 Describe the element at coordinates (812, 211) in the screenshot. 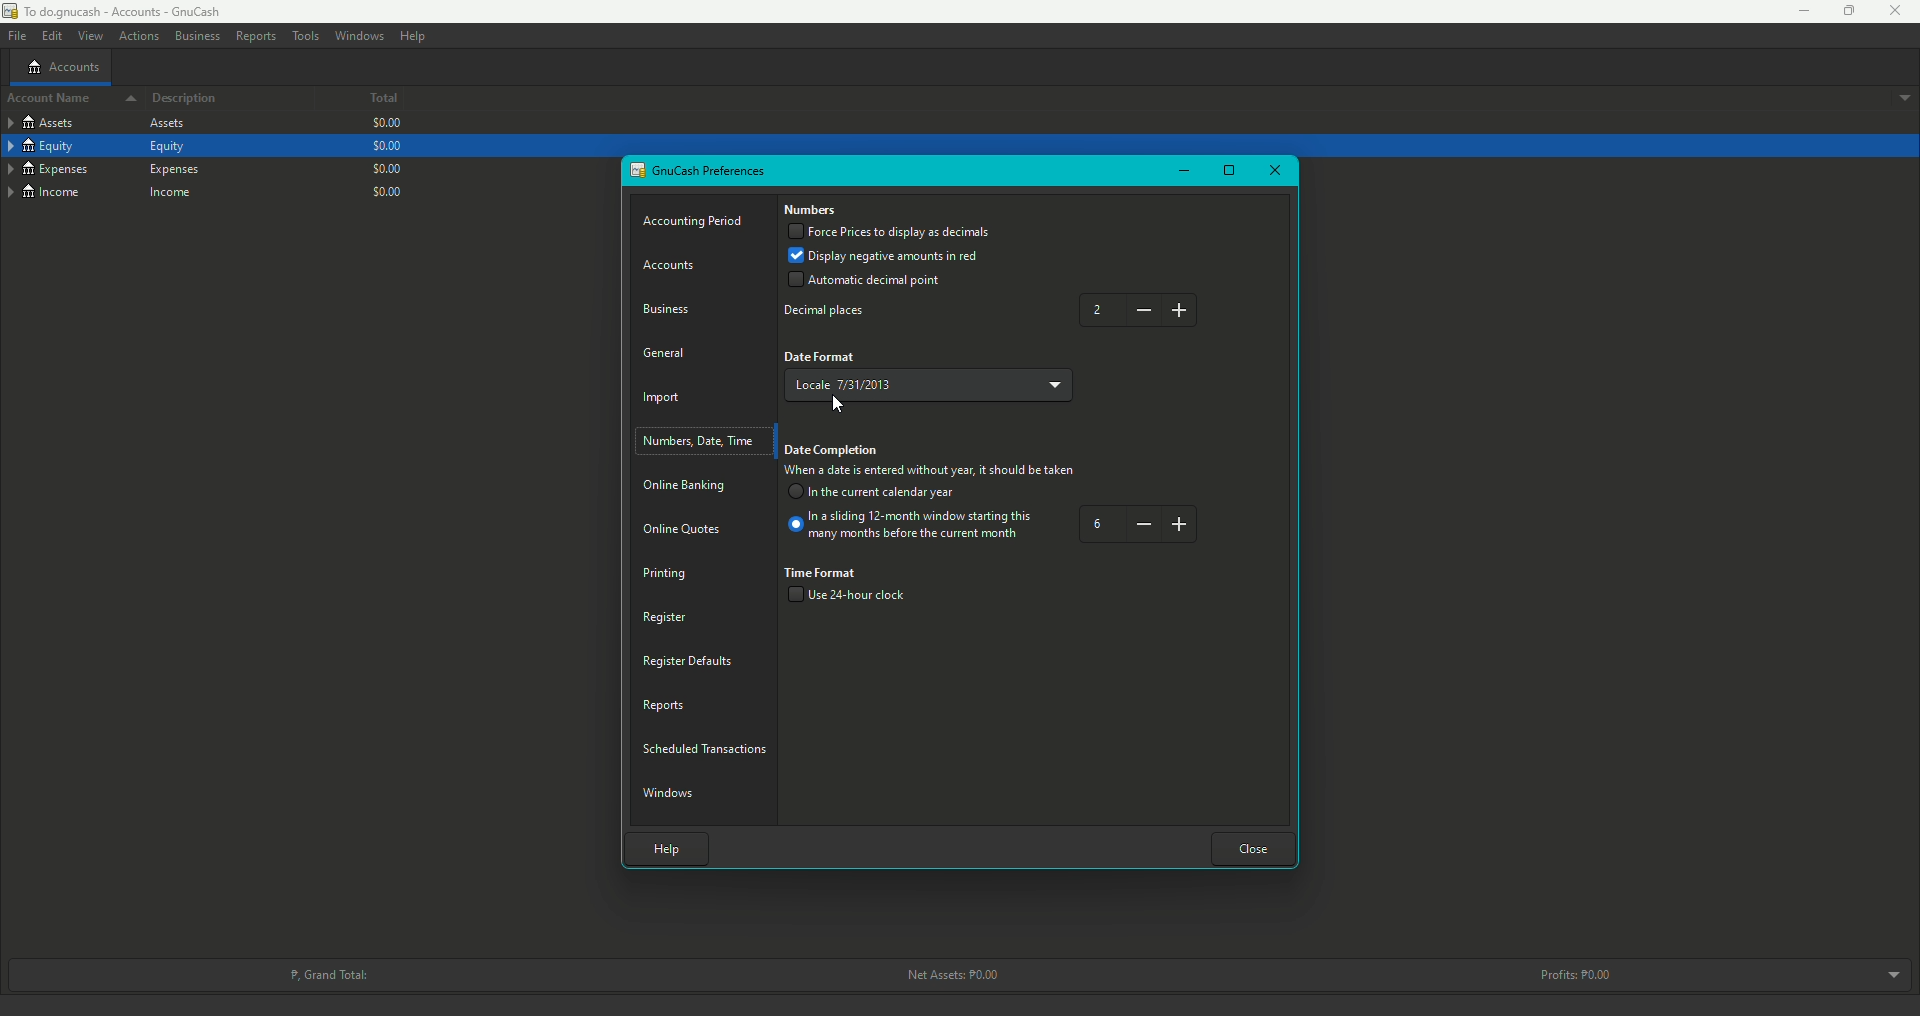

I see `Numbers` at that location.